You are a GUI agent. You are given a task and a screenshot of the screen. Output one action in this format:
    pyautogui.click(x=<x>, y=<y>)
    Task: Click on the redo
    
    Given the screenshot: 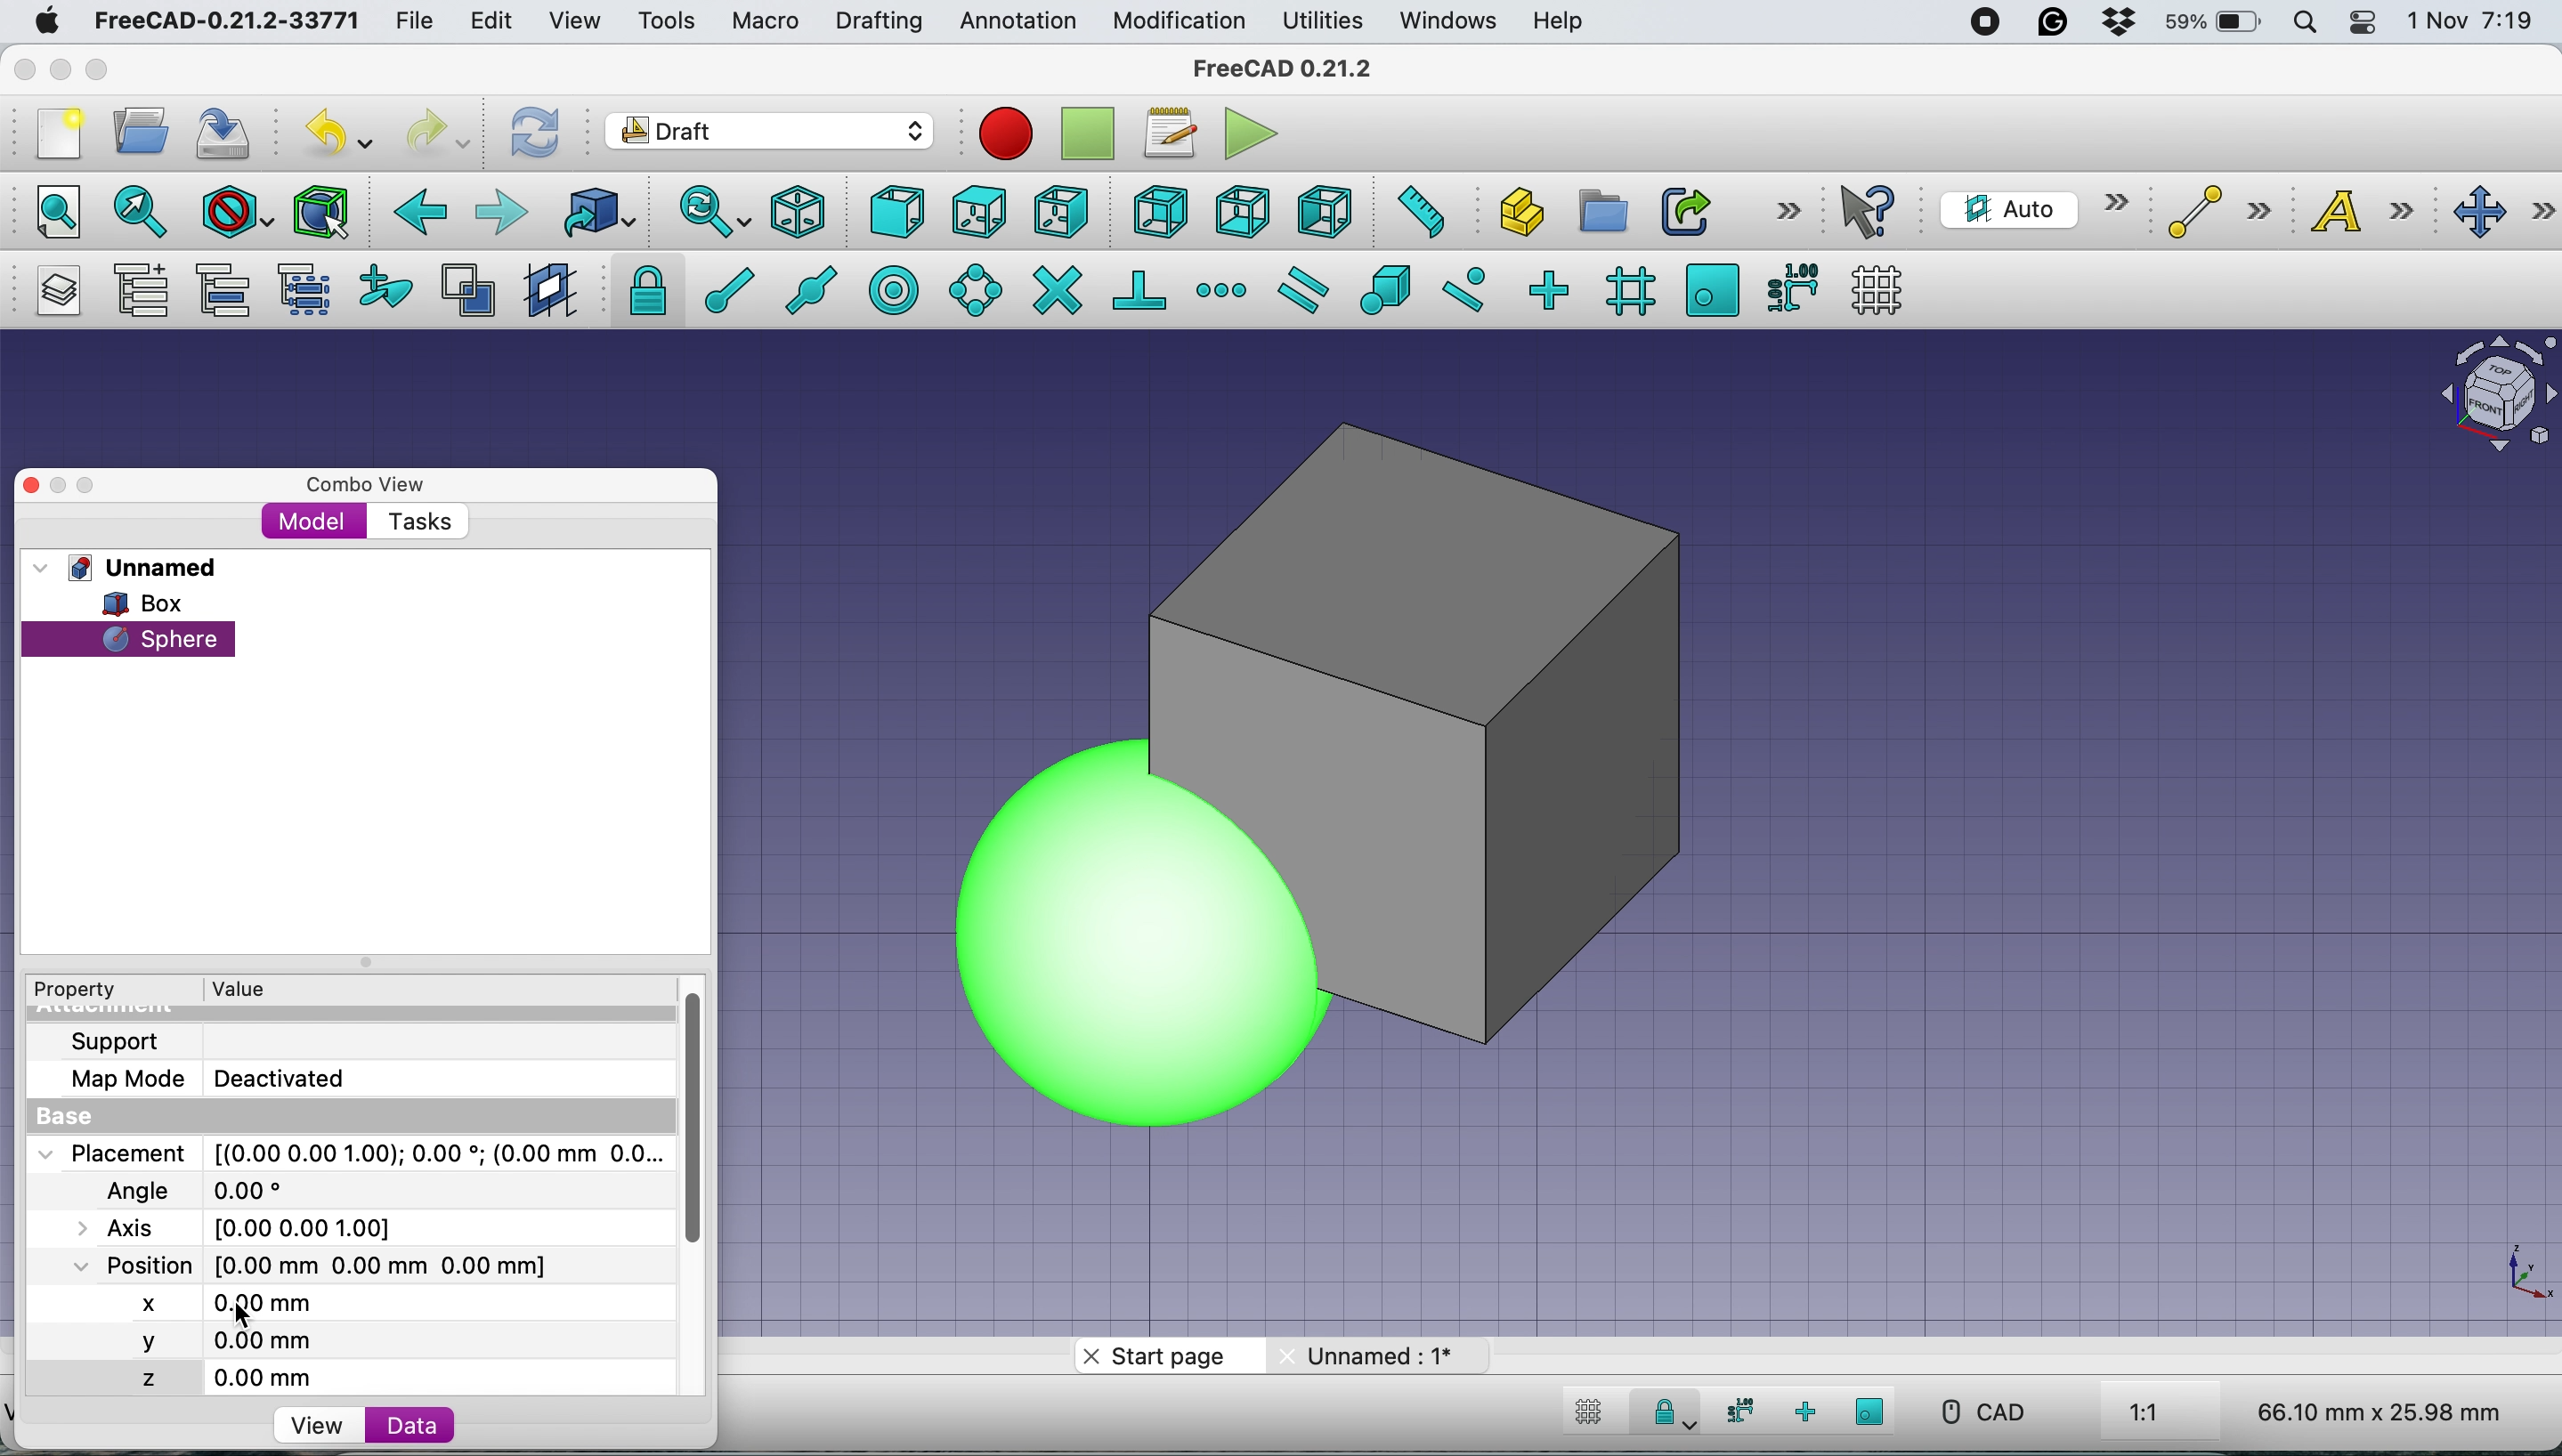 What is the action you would take?
    pyautogui.click(x=439, y=130)
    